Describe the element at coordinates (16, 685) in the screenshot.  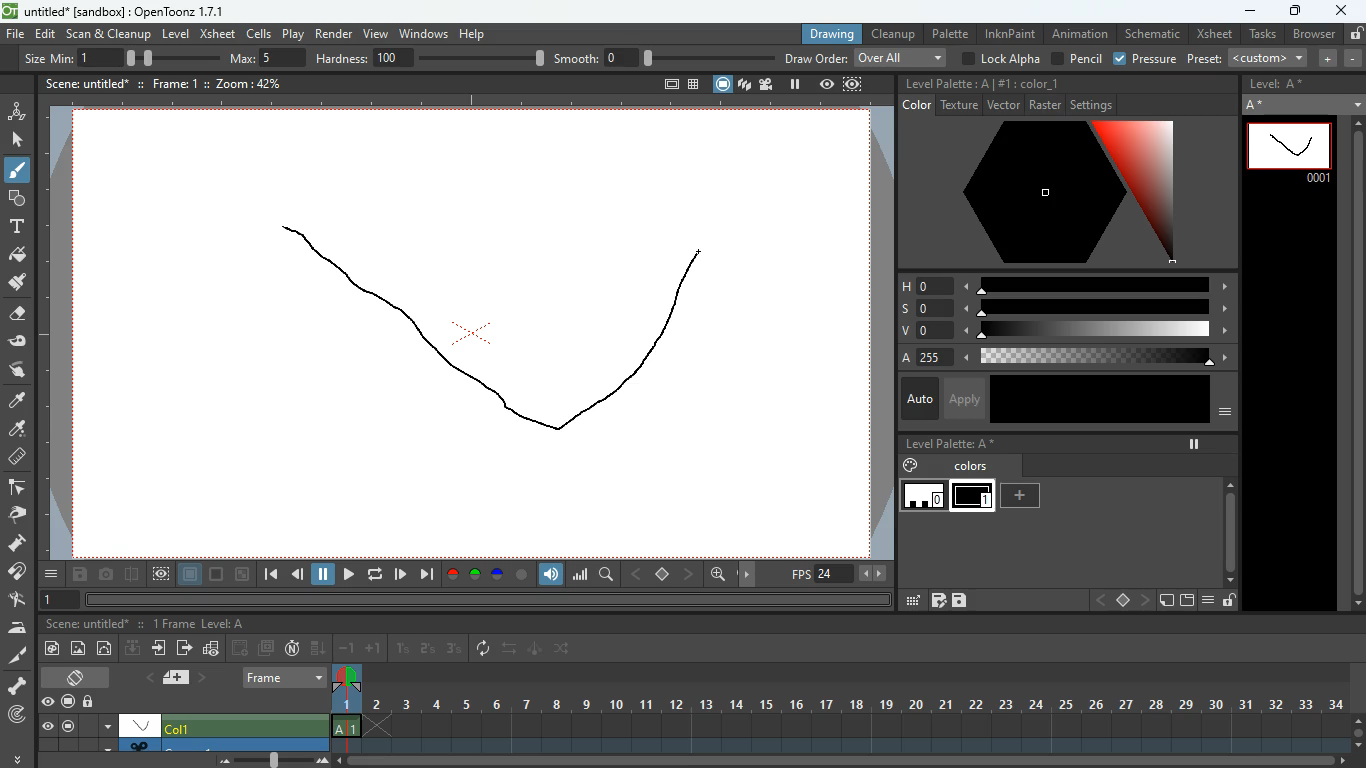
I see `skeleton` at that location.